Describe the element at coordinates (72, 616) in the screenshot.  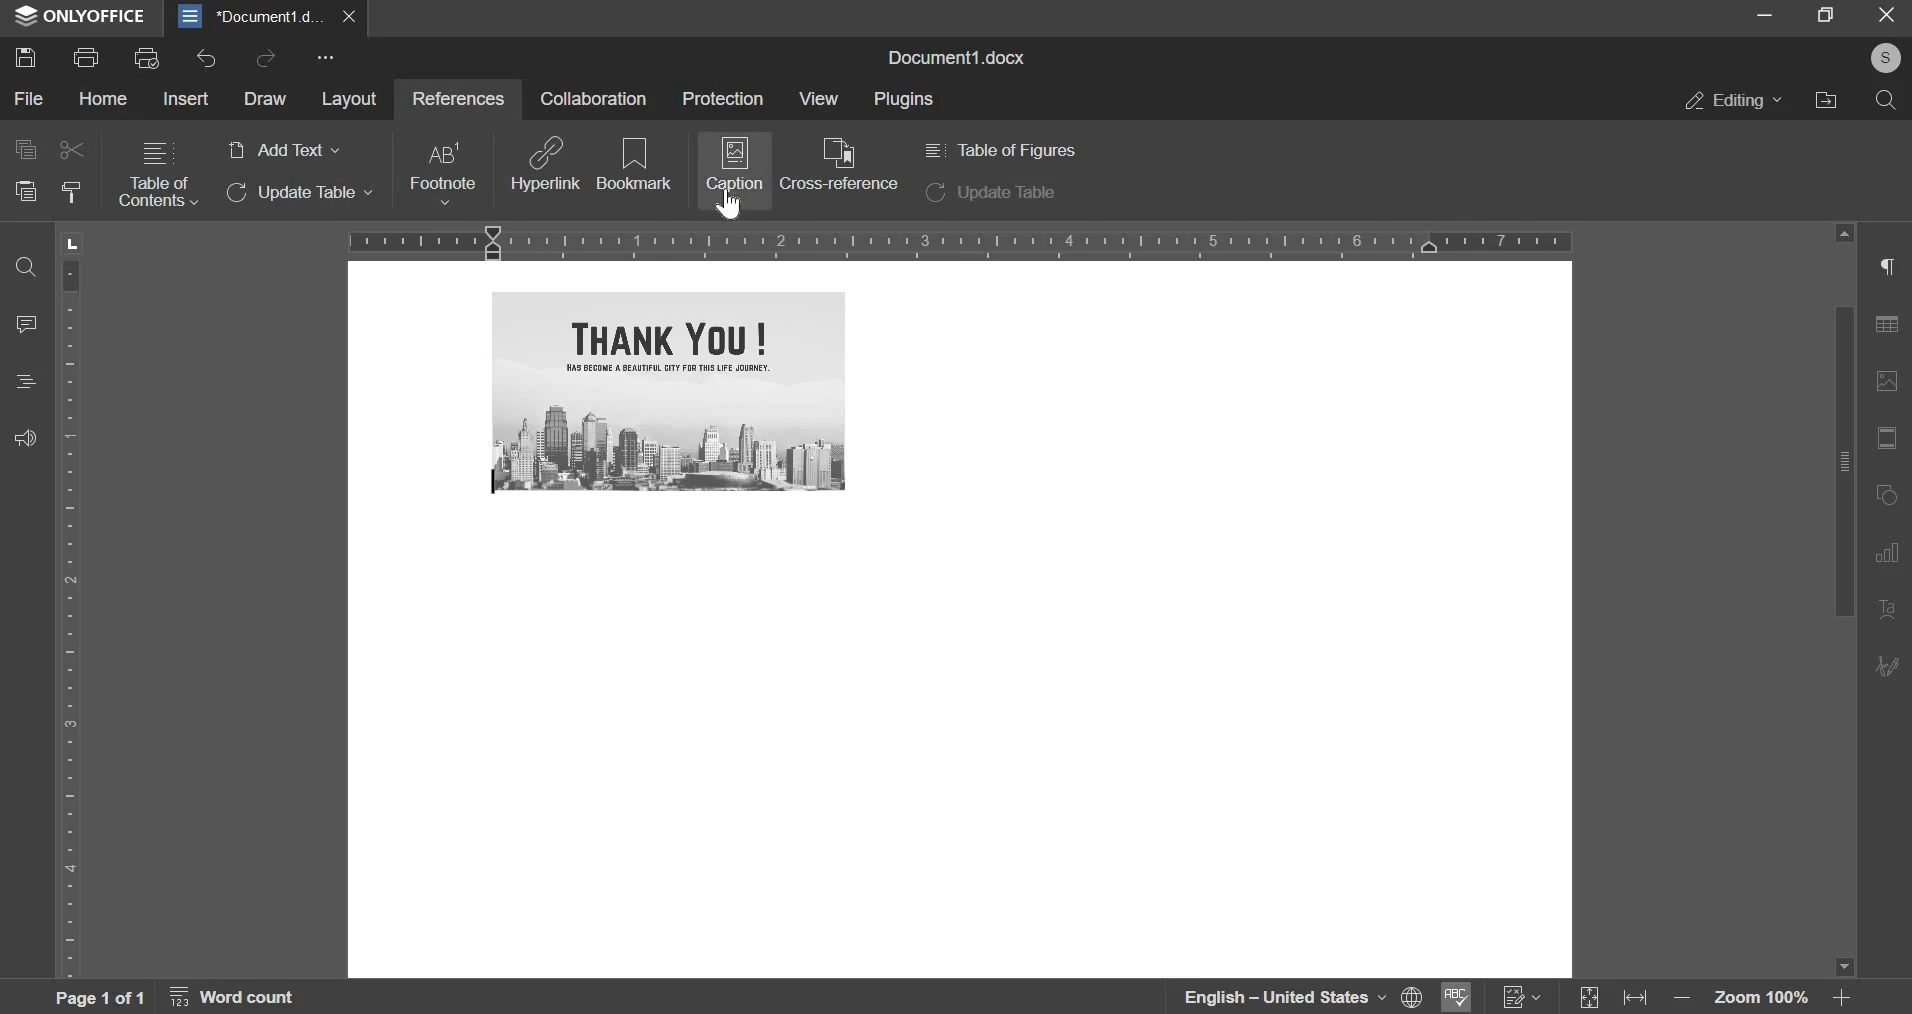
I see `vertical scale` at that location.